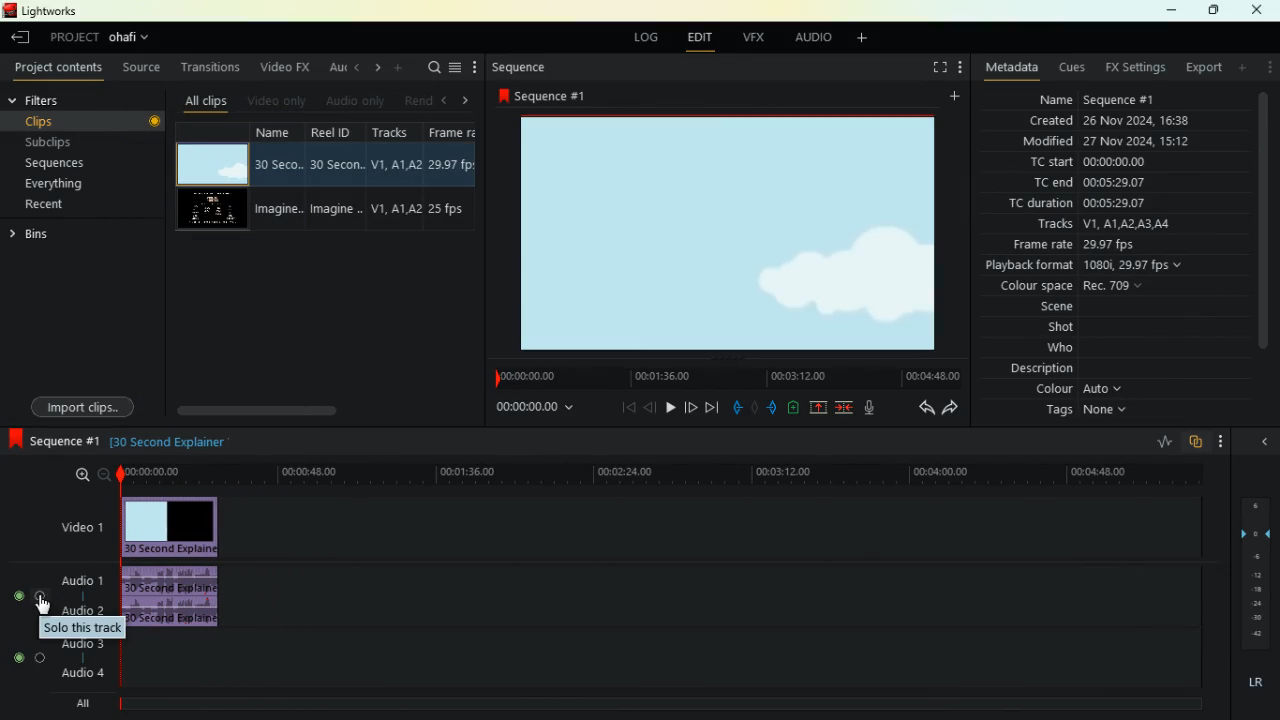 This screenshot has width=1280, height=720. I want to click on tracks, so click(395, 179).